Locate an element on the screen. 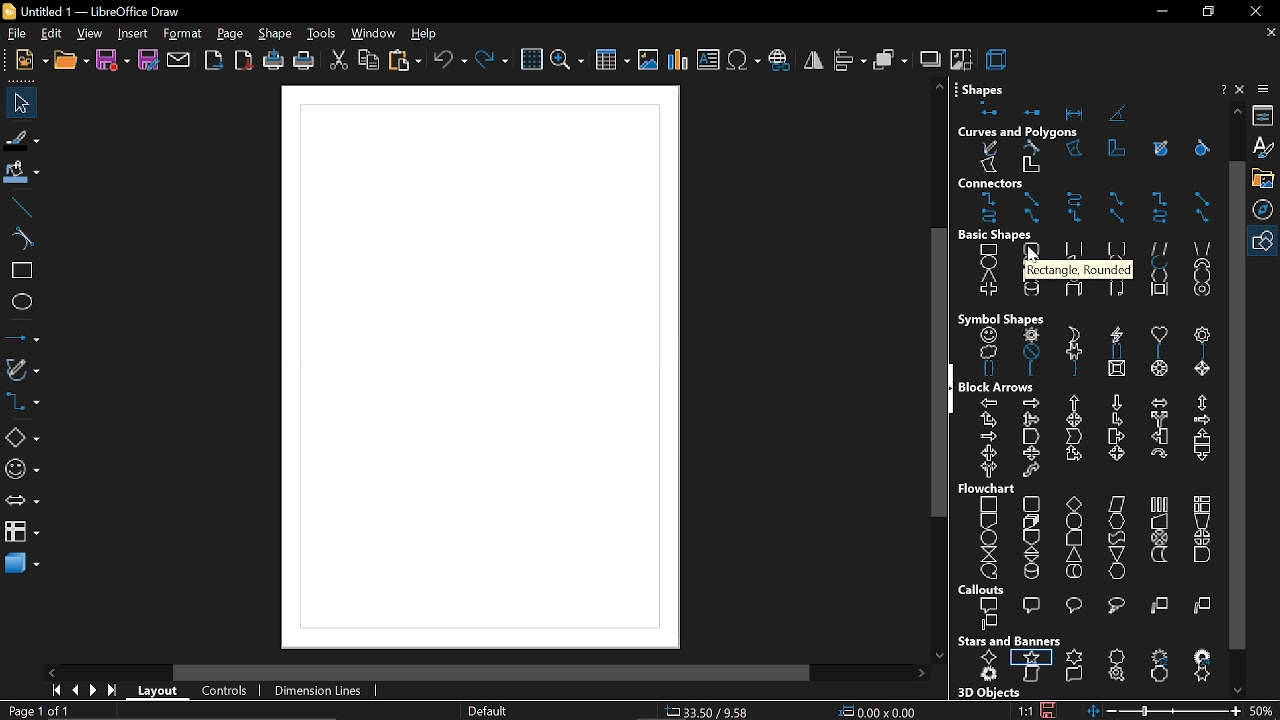 The height and width of the screenshot is (720, 1280). callout is located at coordinates (1088, 615).